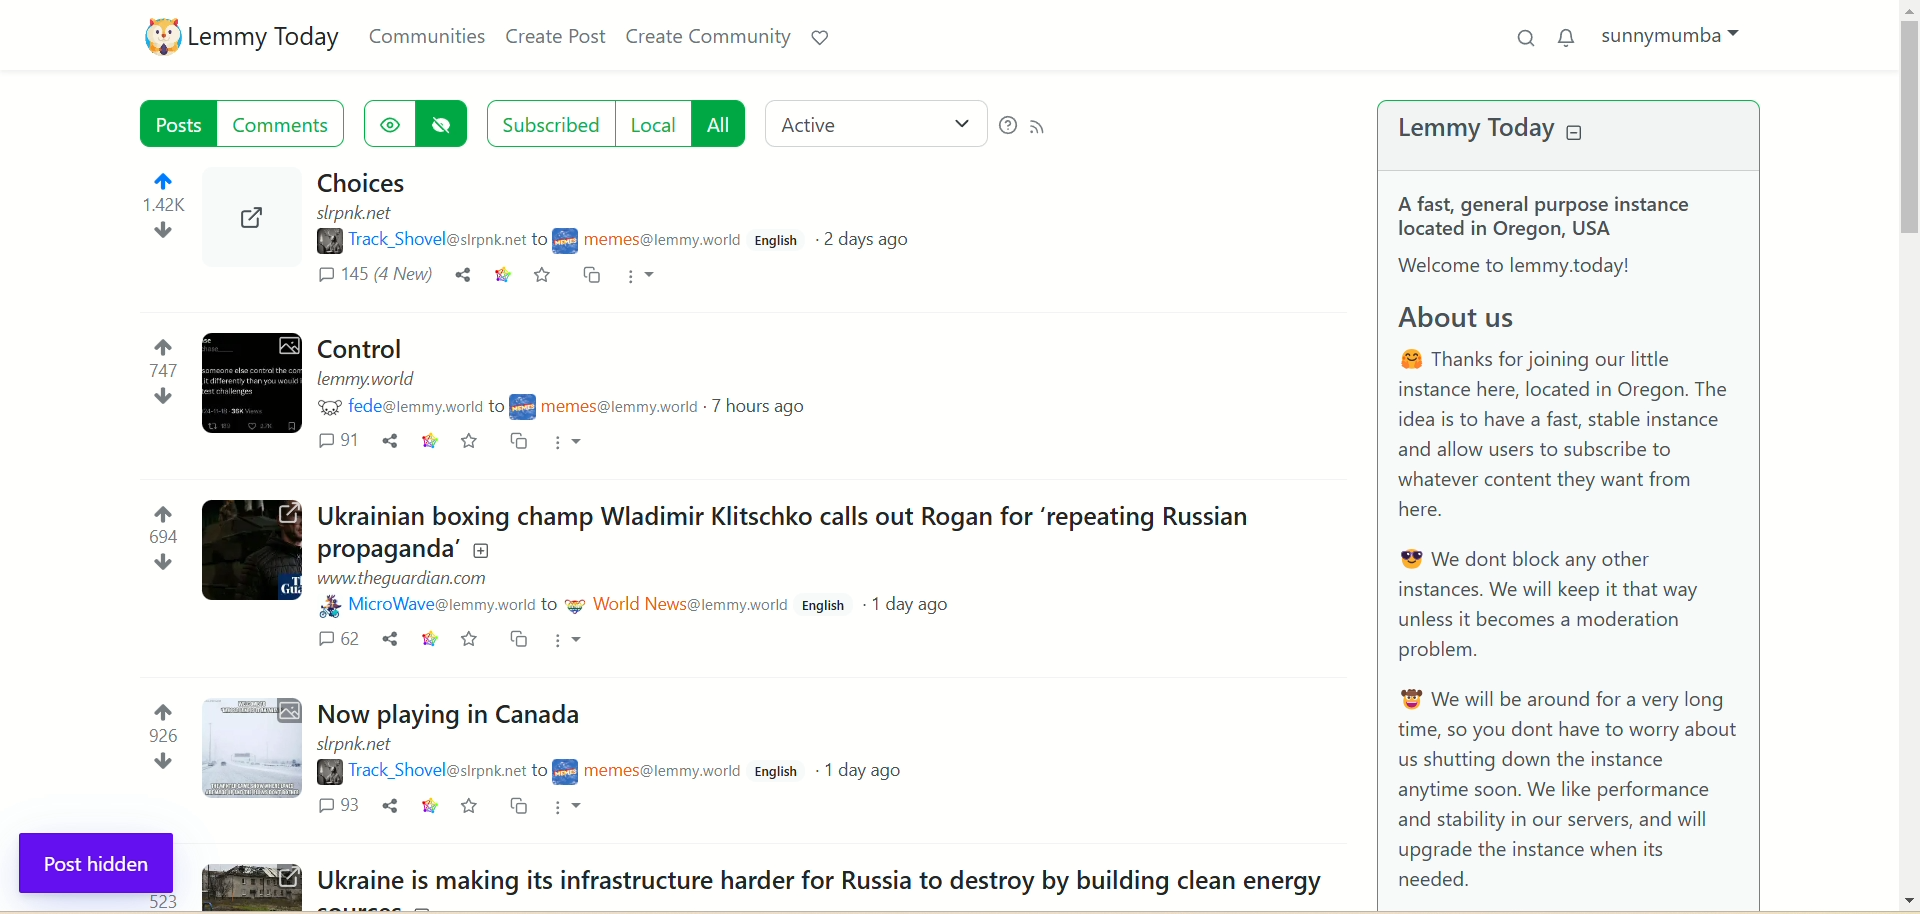  What do you see at coordinates (527, 185) in the screenshot?
I see `post on  "Choices"` at bounding box center [527, 185].